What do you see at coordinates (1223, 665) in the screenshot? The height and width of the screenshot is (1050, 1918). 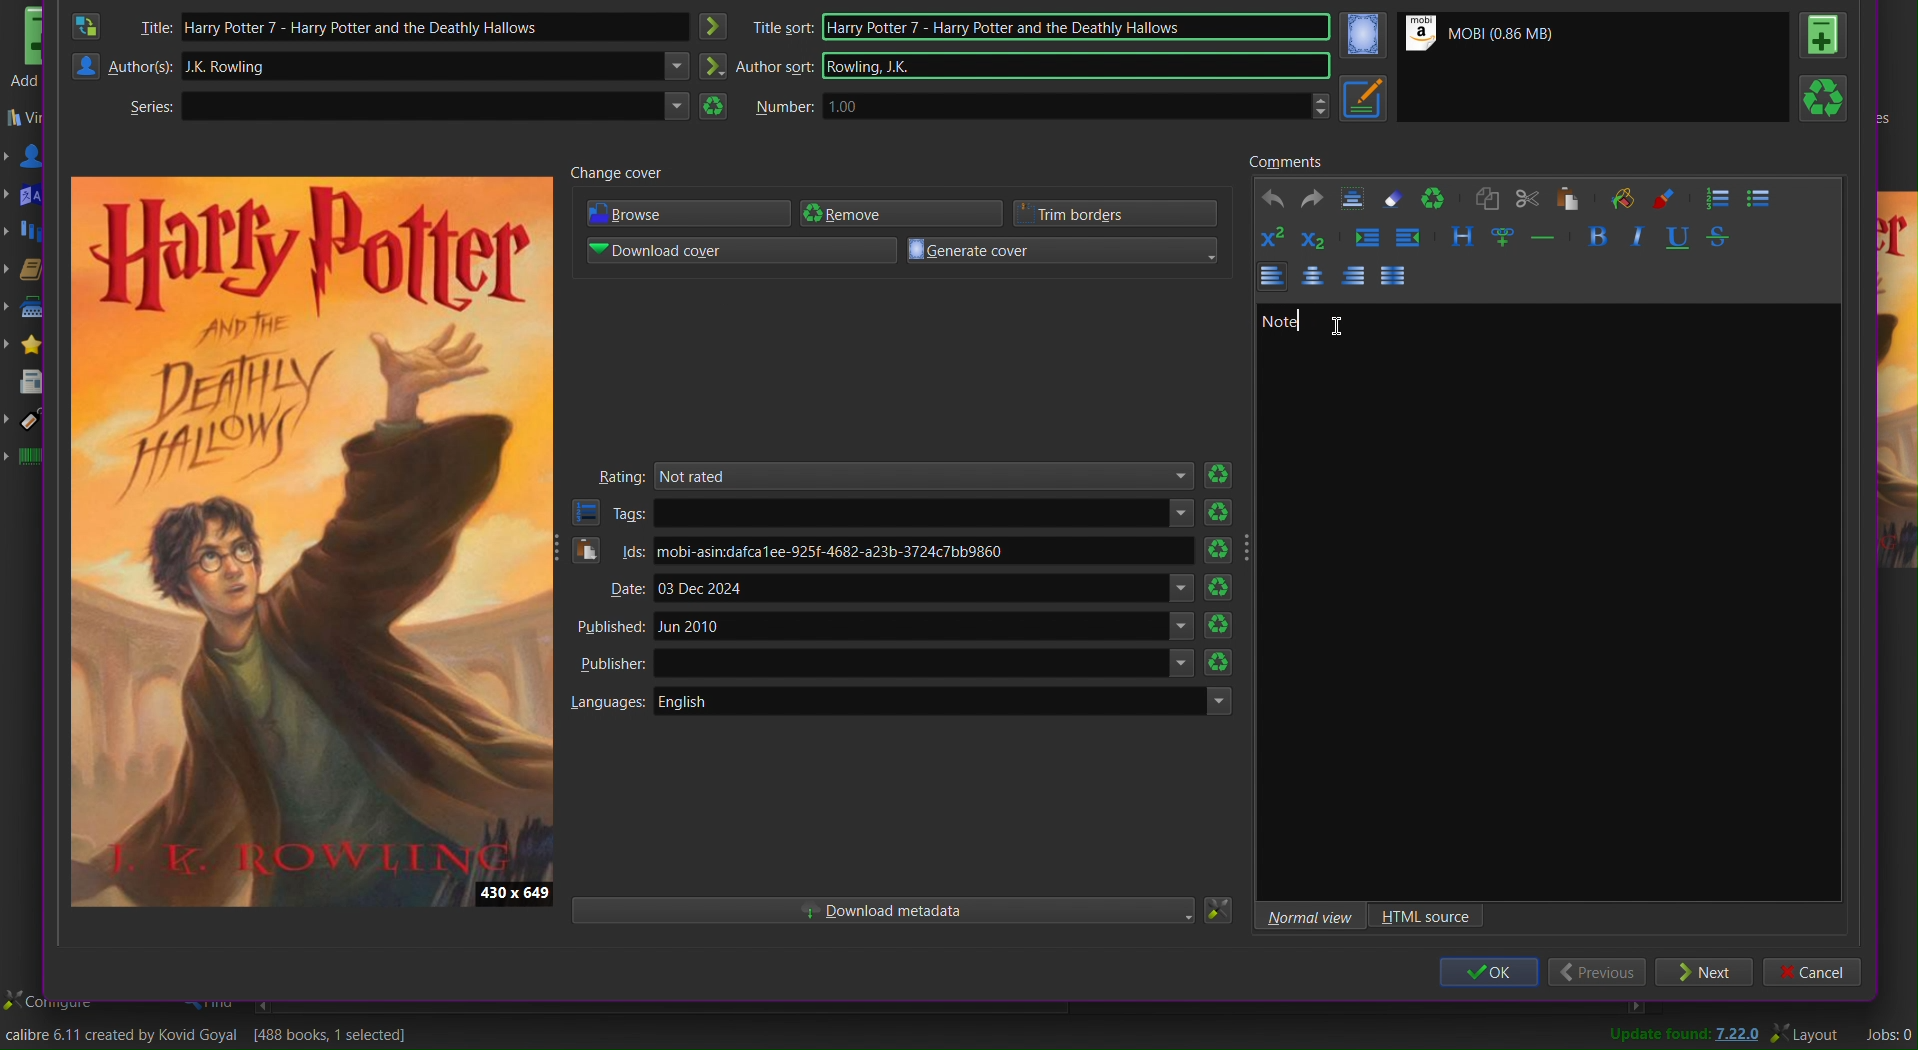 I see `Refresh` at bounding box center [1223, 665].